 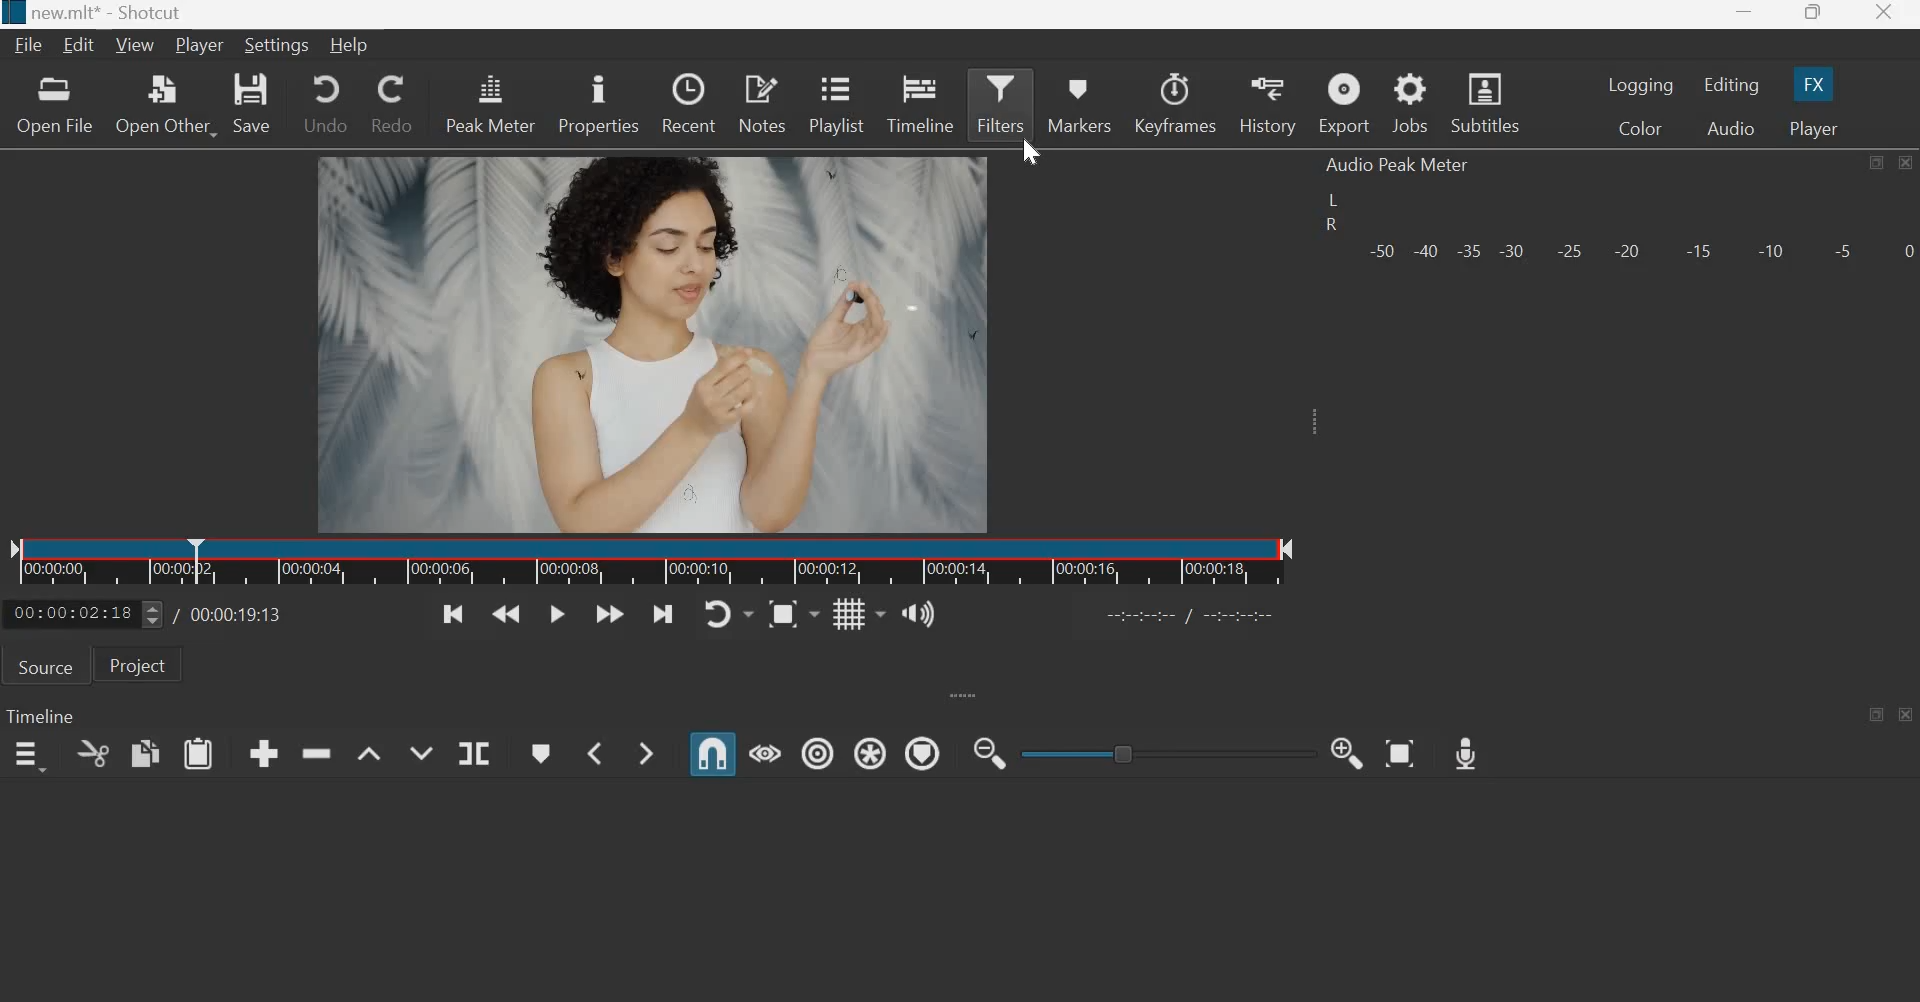 What do you see at coordinates (1485, 102) in the screenshot?
I see `Subtitles` at bounding box center [1485, 102].